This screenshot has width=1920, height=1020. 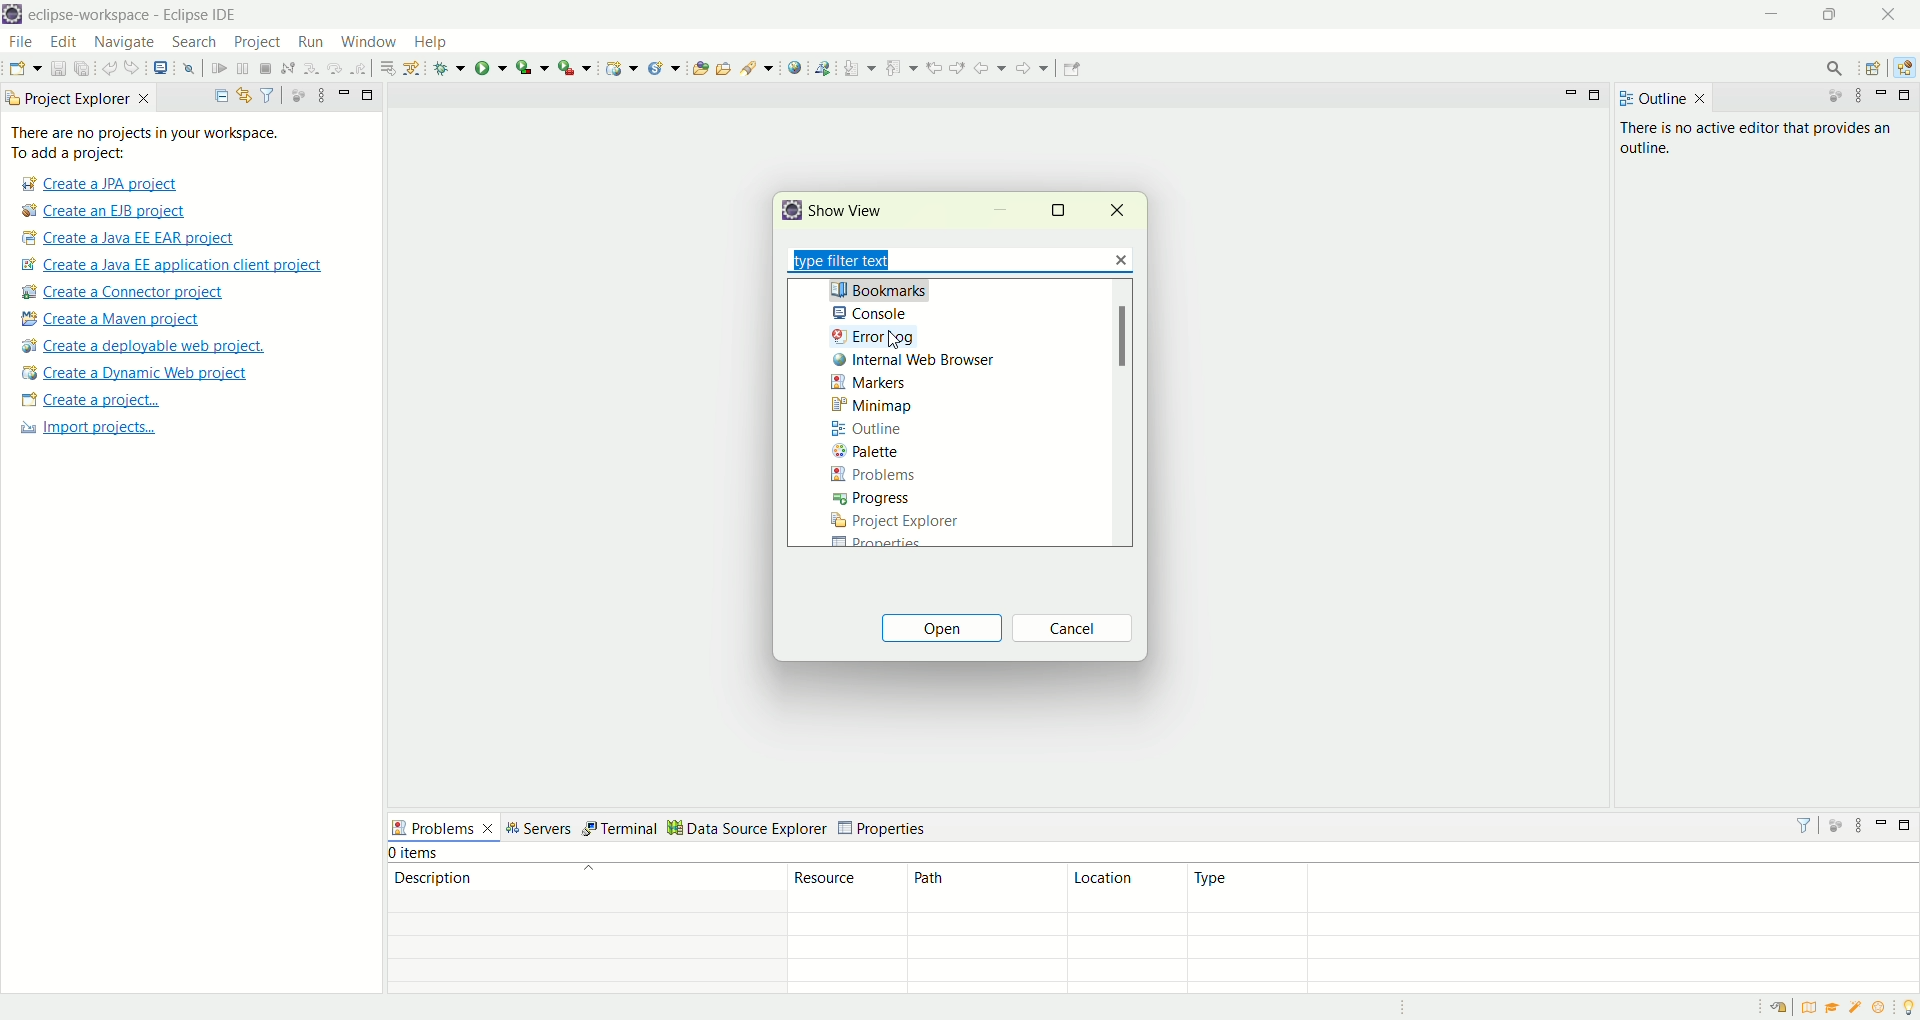 I want to click on minimize, so click(x=1883, y=96).